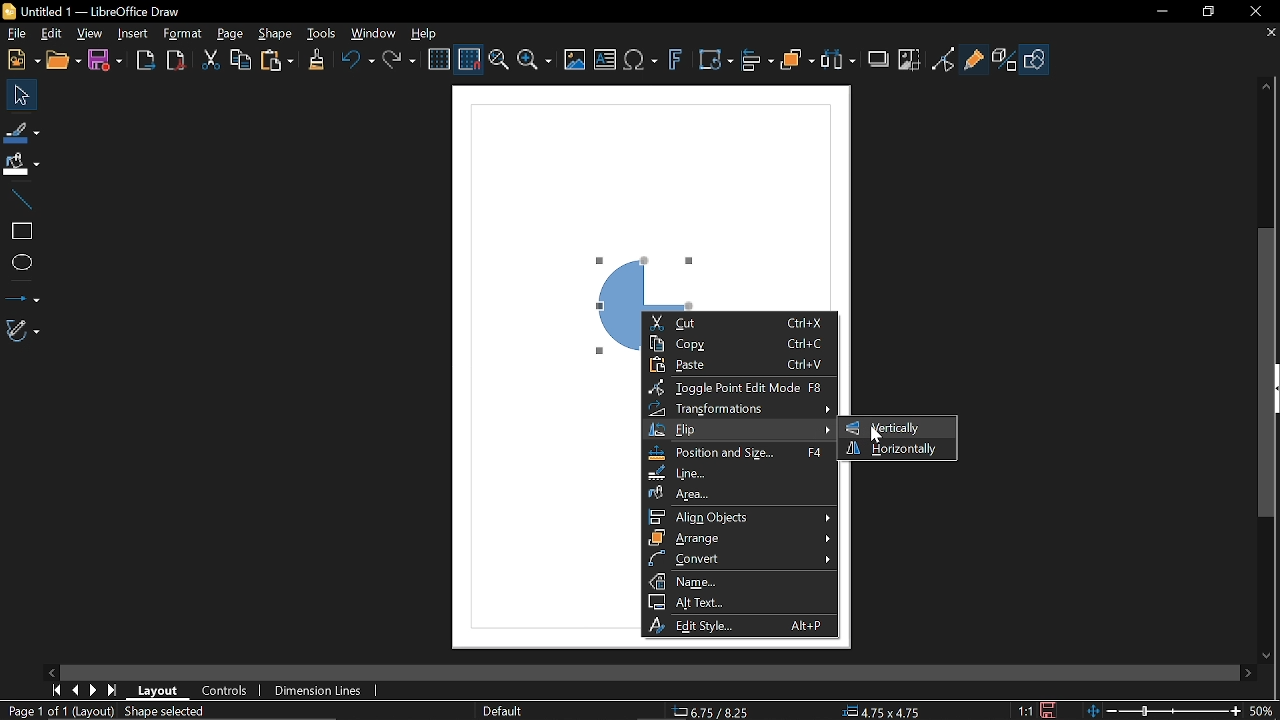 The width and height of the screenshot is (1280, 720). I want to click on First page, so click(56, 689).